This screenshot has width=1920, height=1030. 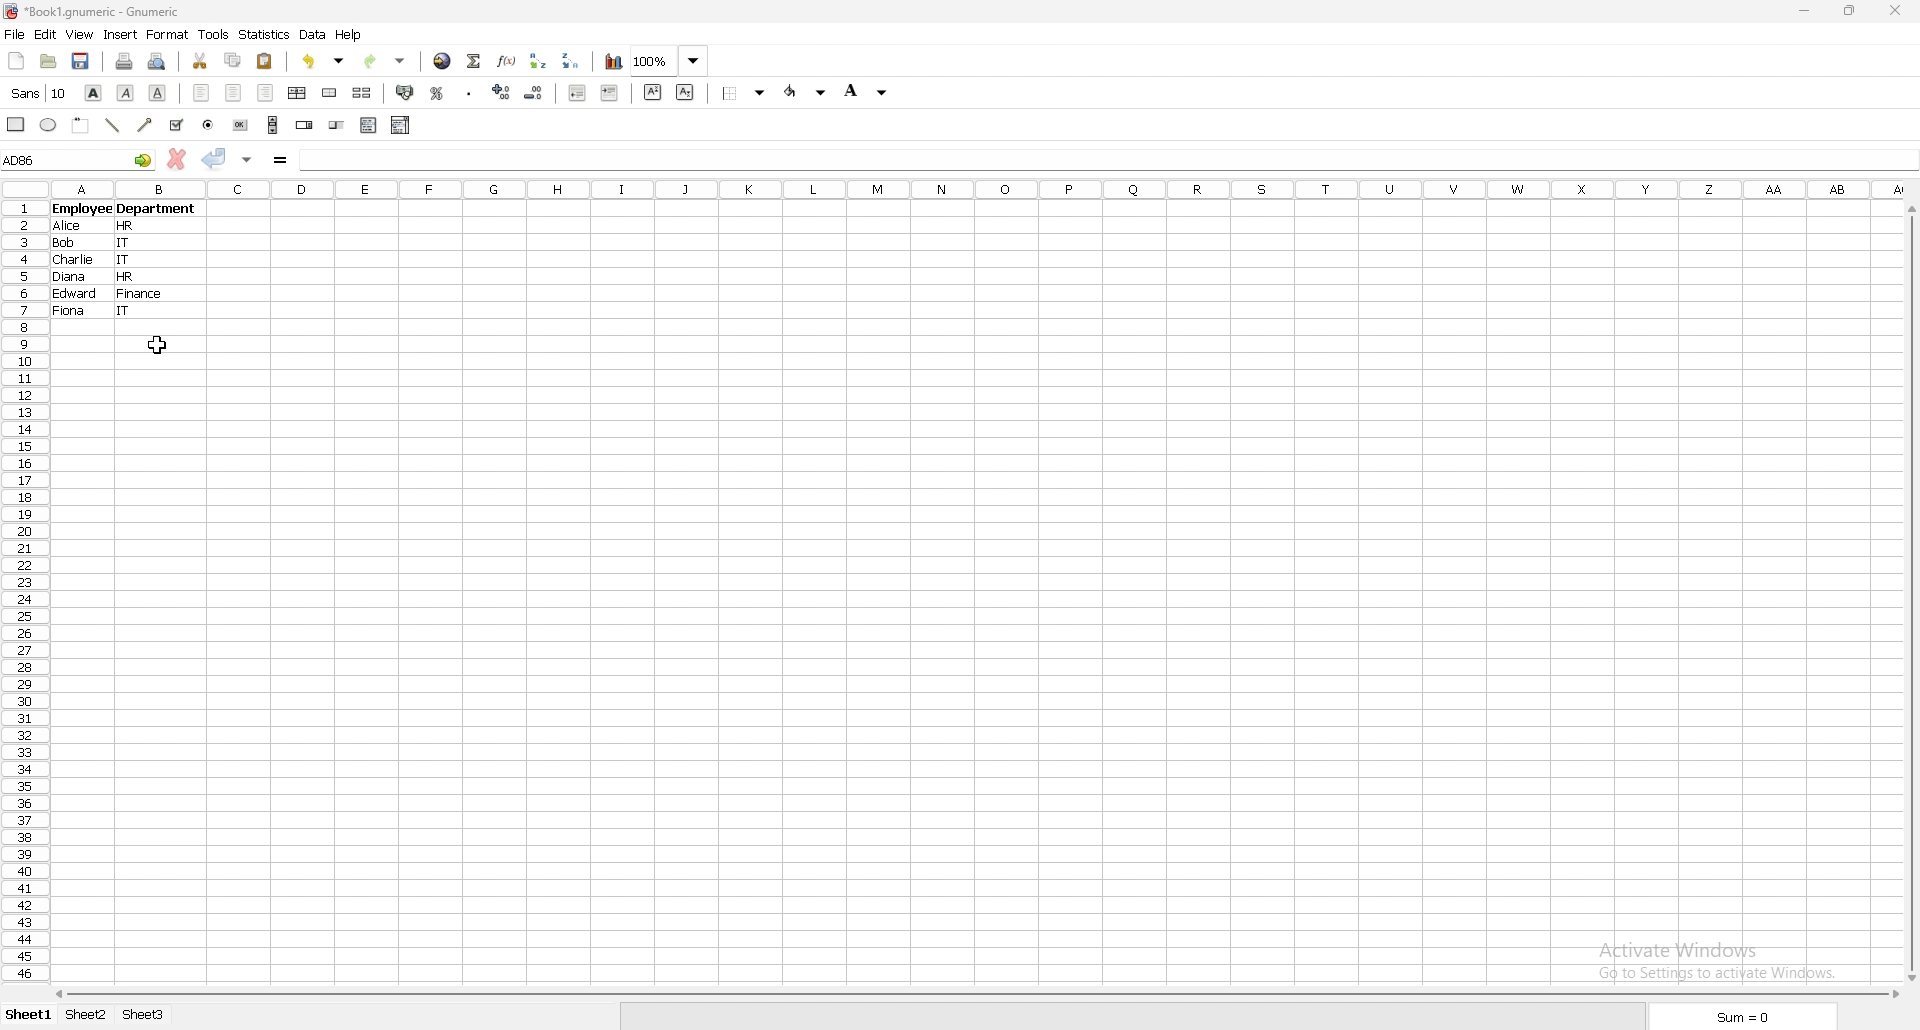 I want to click on superscript, so click(x=653, y=91).